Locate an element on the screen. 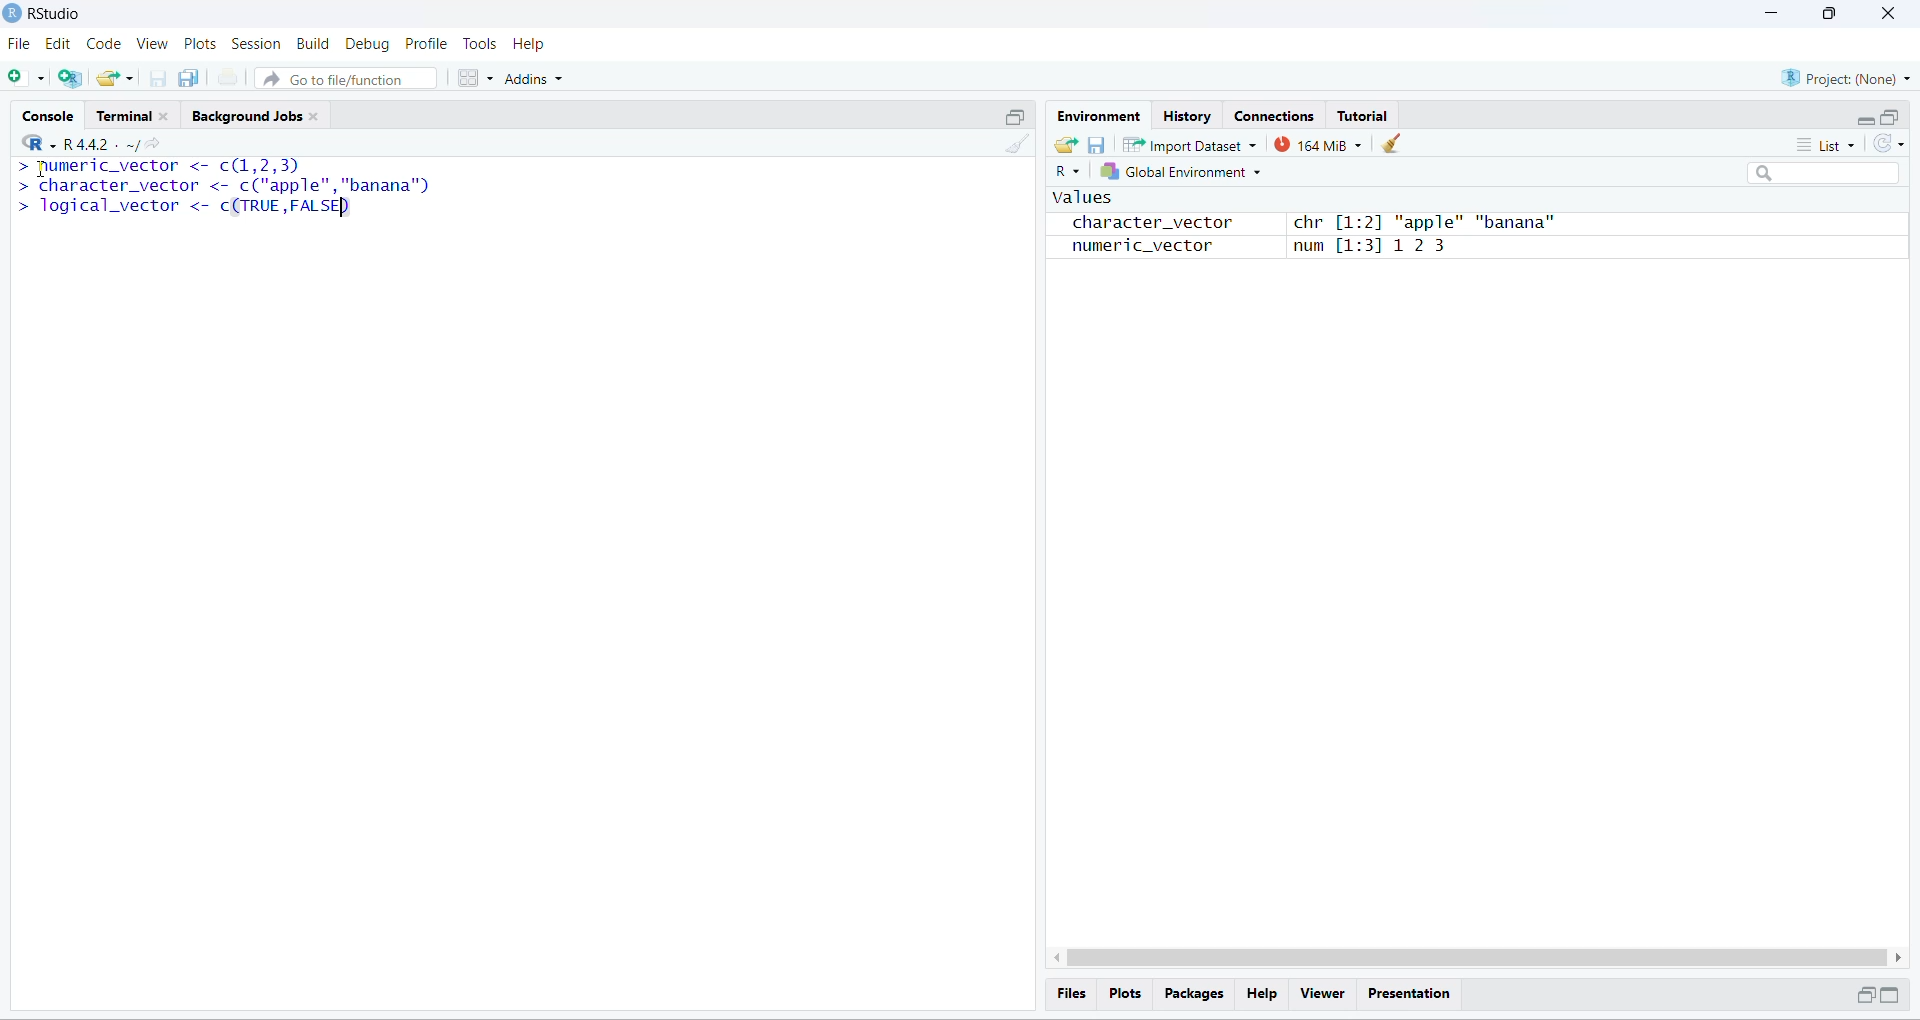 Image resolution: width=1920 pixels, height=1020 pixels. Go to file/function is located at coordinates (344, 79).